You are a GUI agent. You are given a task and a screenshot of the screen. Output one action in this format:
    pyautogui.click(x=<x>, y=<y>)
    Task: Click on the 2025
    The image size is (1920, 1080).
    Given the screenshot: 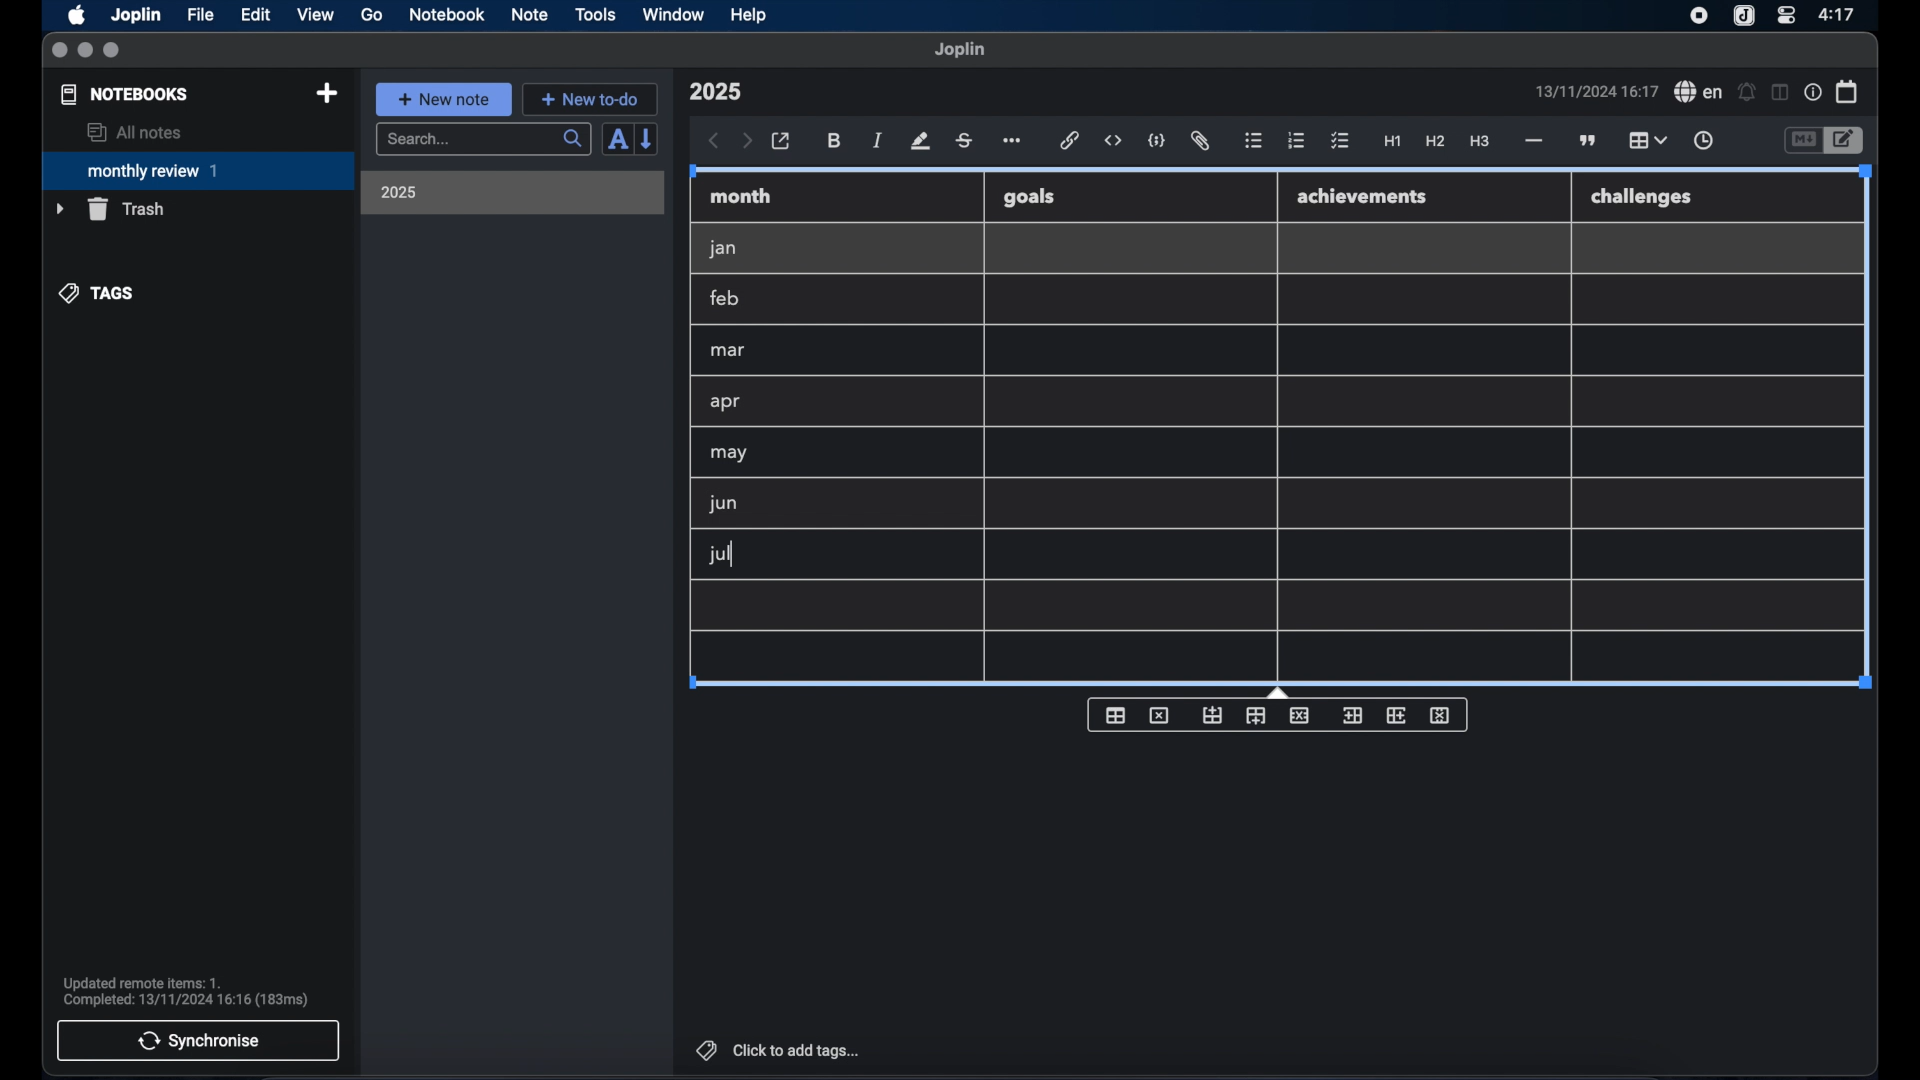 What is the action you would take?
    pyautogui.click(x=399, y=192)
    